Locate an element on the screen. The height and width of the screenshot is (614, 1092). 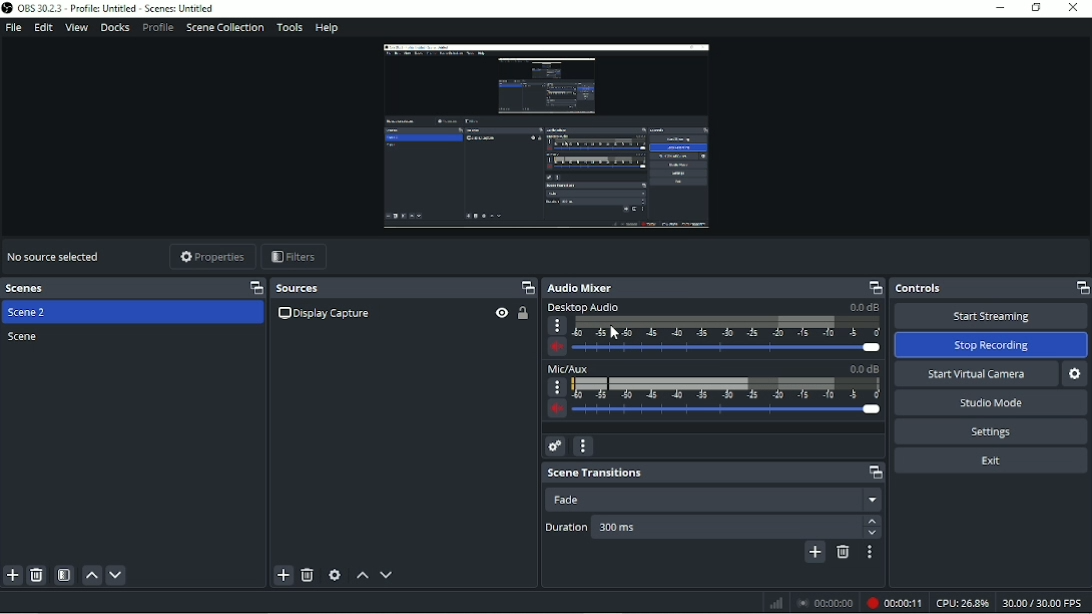
Desktop audio is located at coordinates (714, 330).